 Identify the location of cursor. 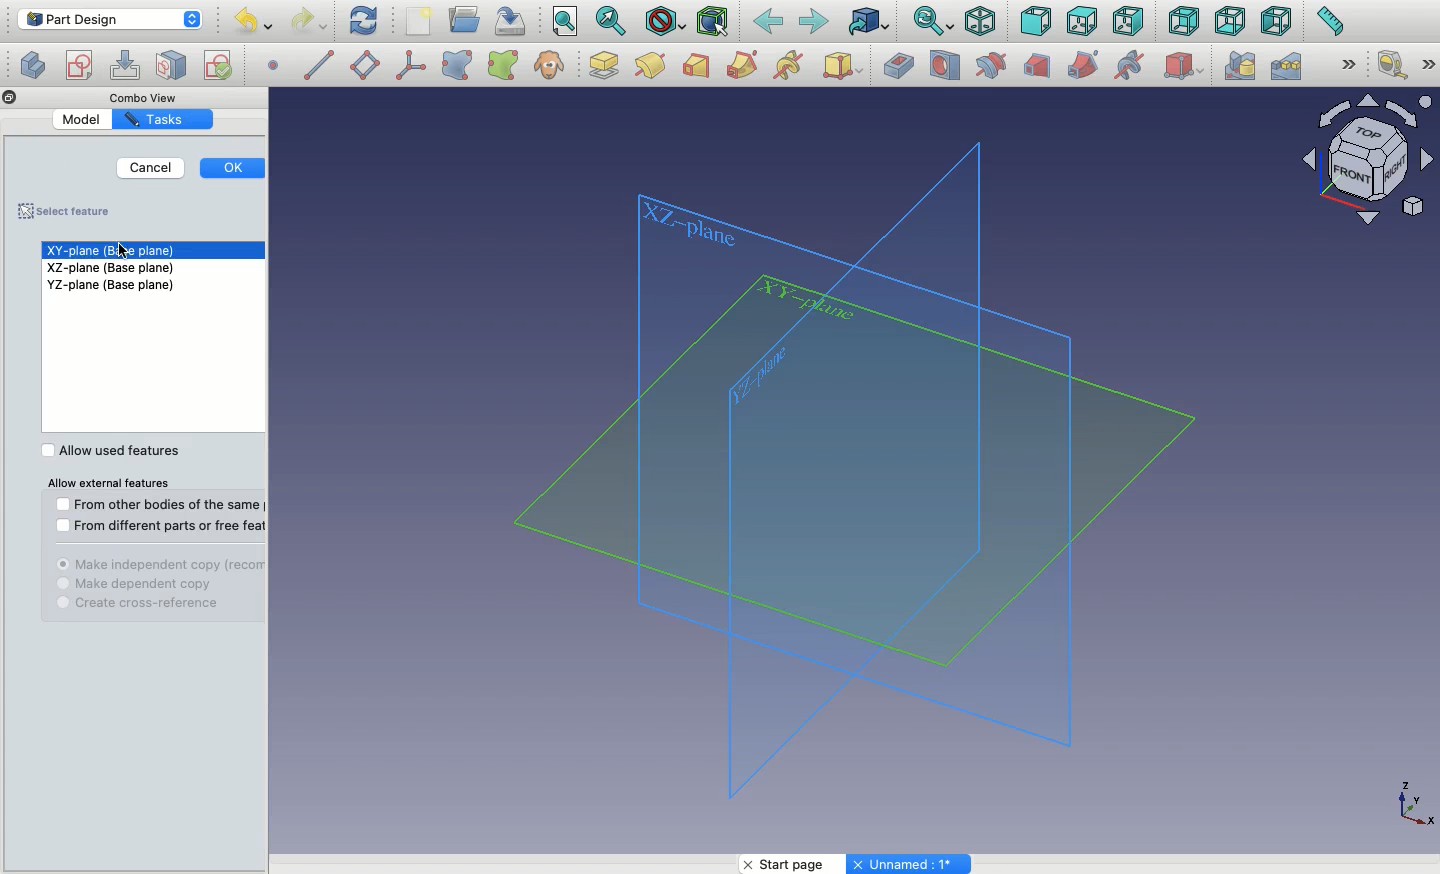
(128, 251).